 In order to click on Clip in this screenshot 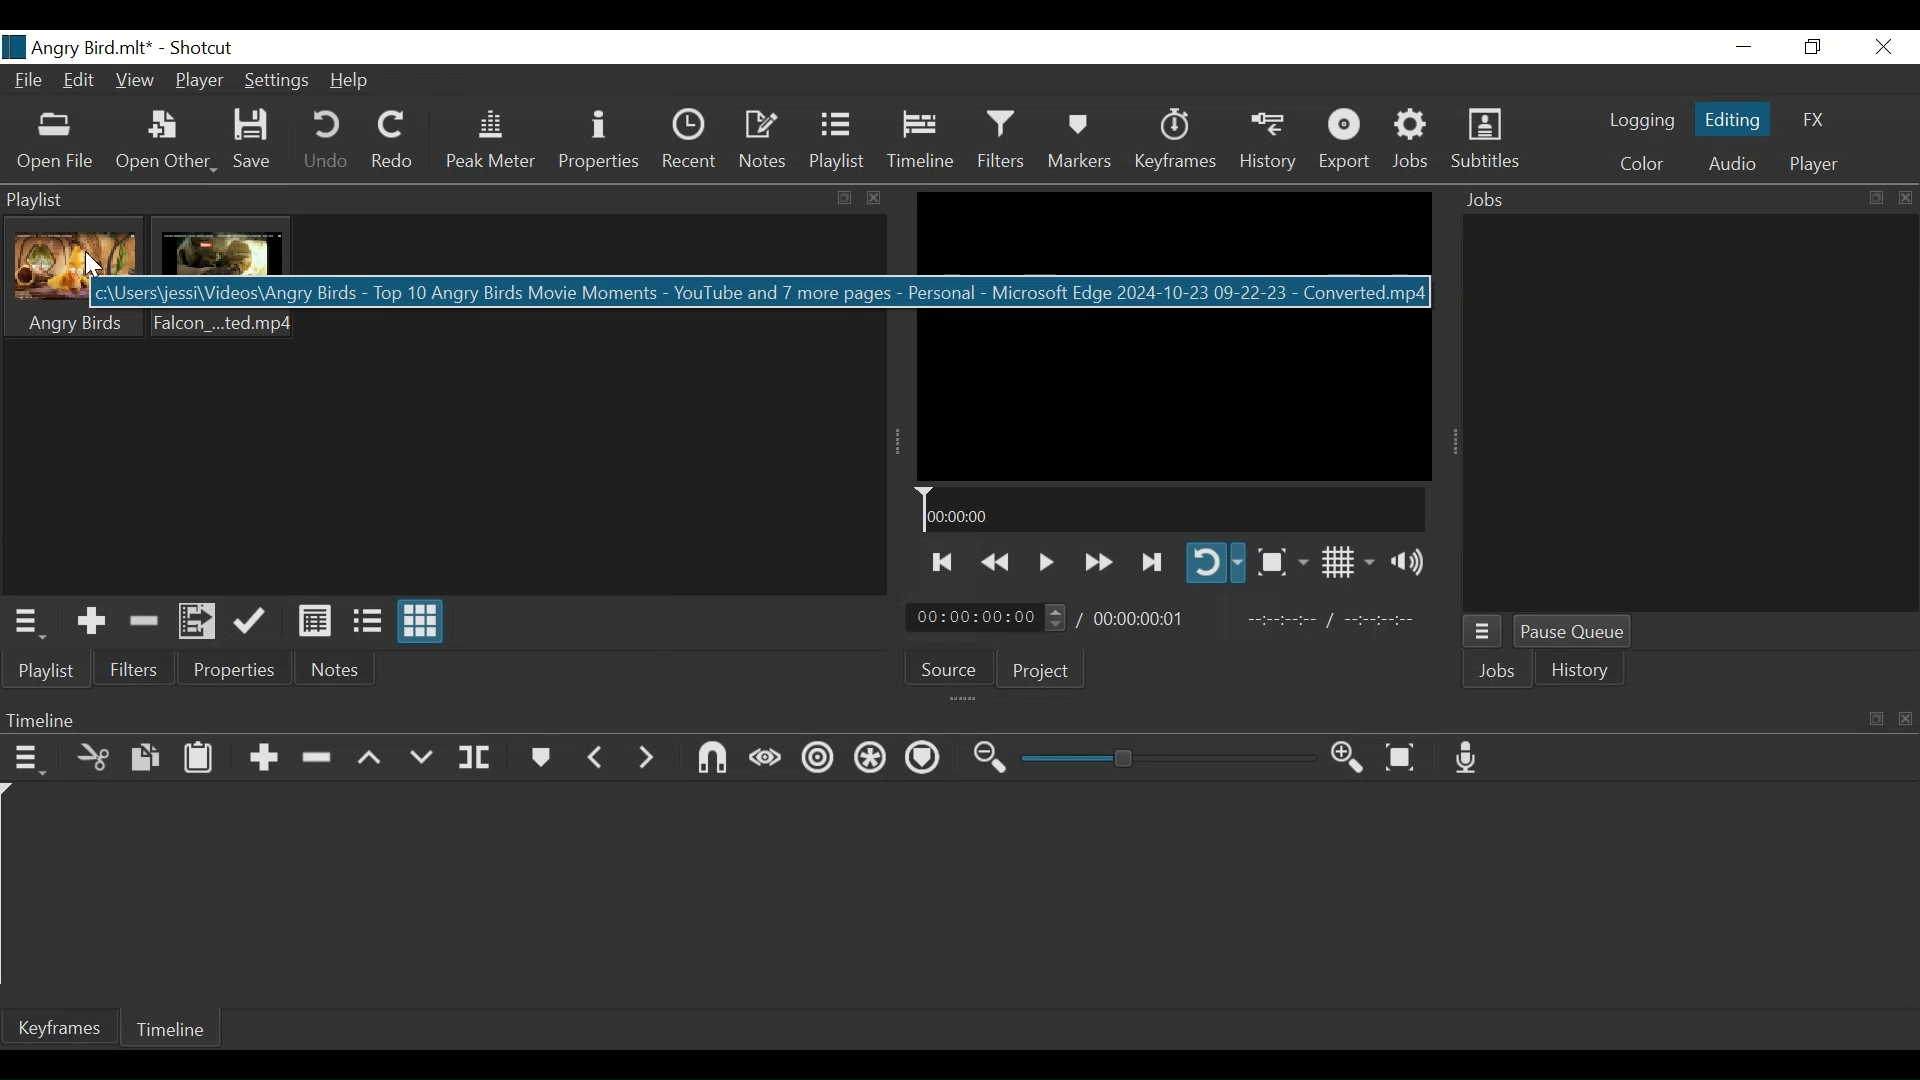, I will do `click(226, 280)`.